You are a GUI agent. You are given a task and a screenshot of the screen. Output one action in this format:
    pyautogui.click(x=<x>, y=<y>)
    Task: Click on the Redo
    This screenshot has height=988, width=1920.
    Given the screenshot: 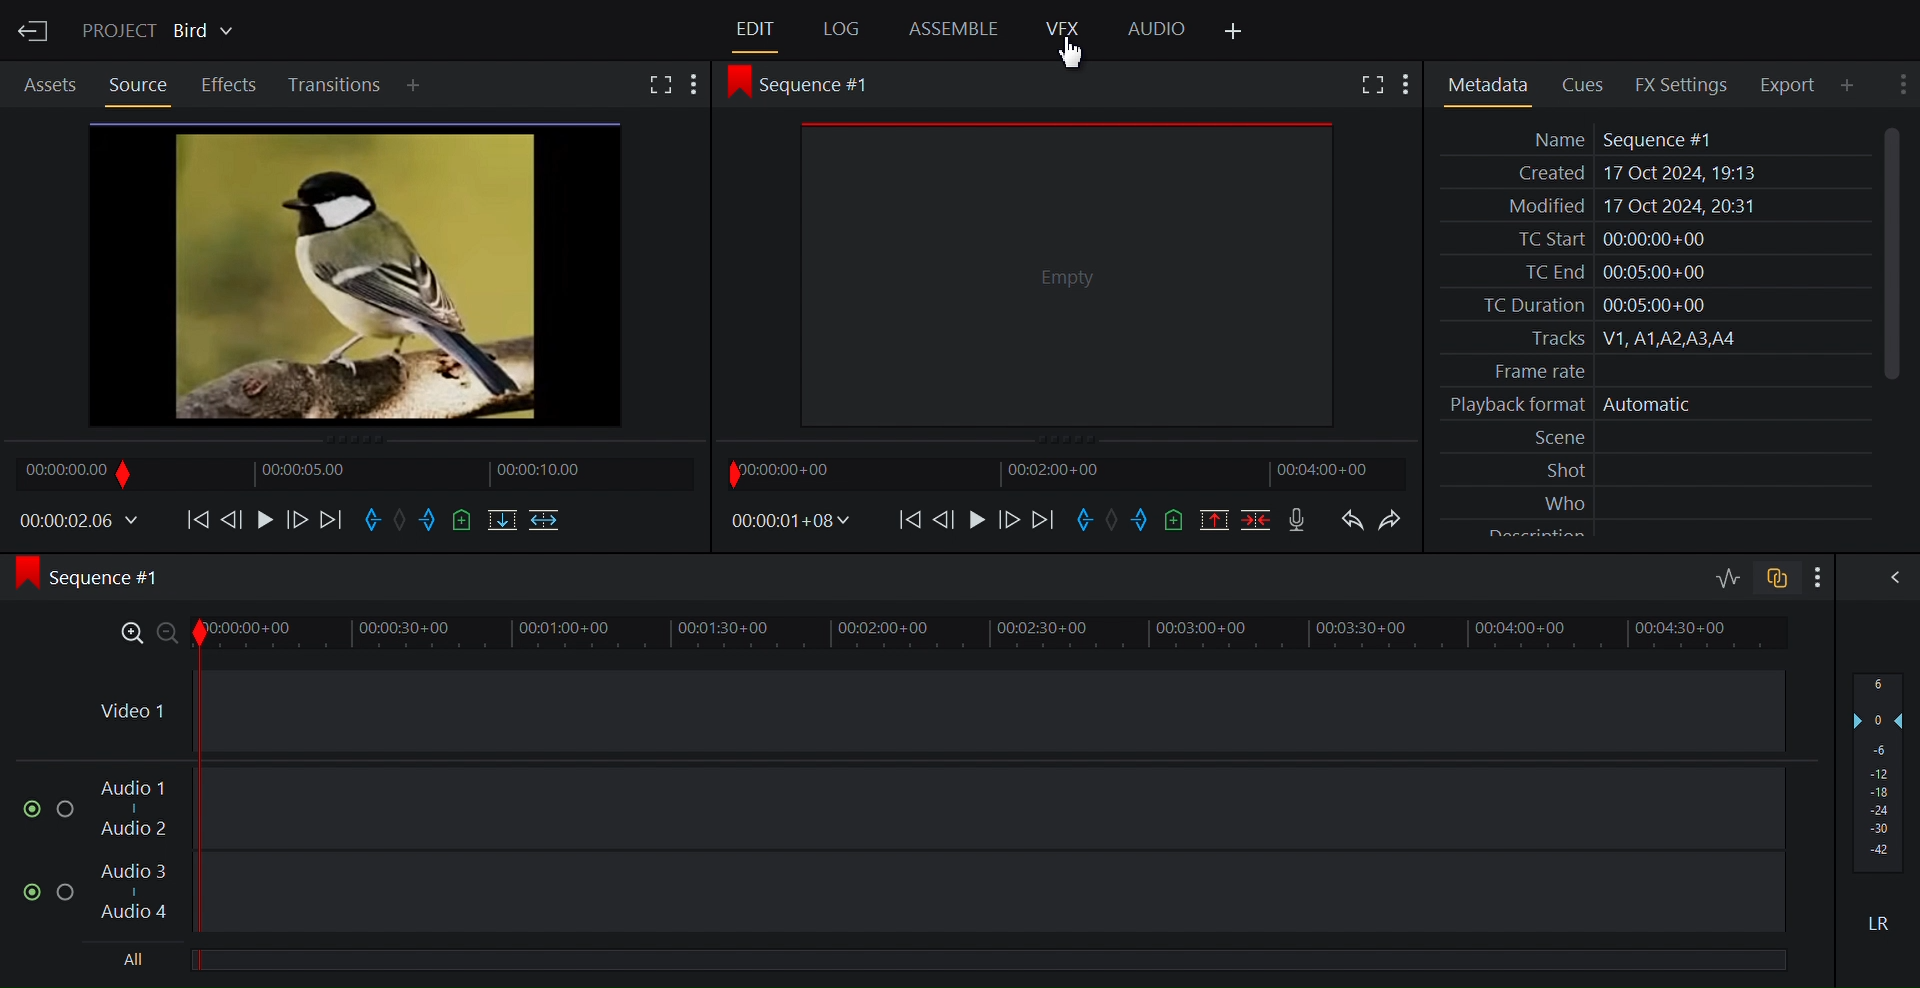 What is the action you would take?
    pyautogui.click(x=1390, y=521)
    